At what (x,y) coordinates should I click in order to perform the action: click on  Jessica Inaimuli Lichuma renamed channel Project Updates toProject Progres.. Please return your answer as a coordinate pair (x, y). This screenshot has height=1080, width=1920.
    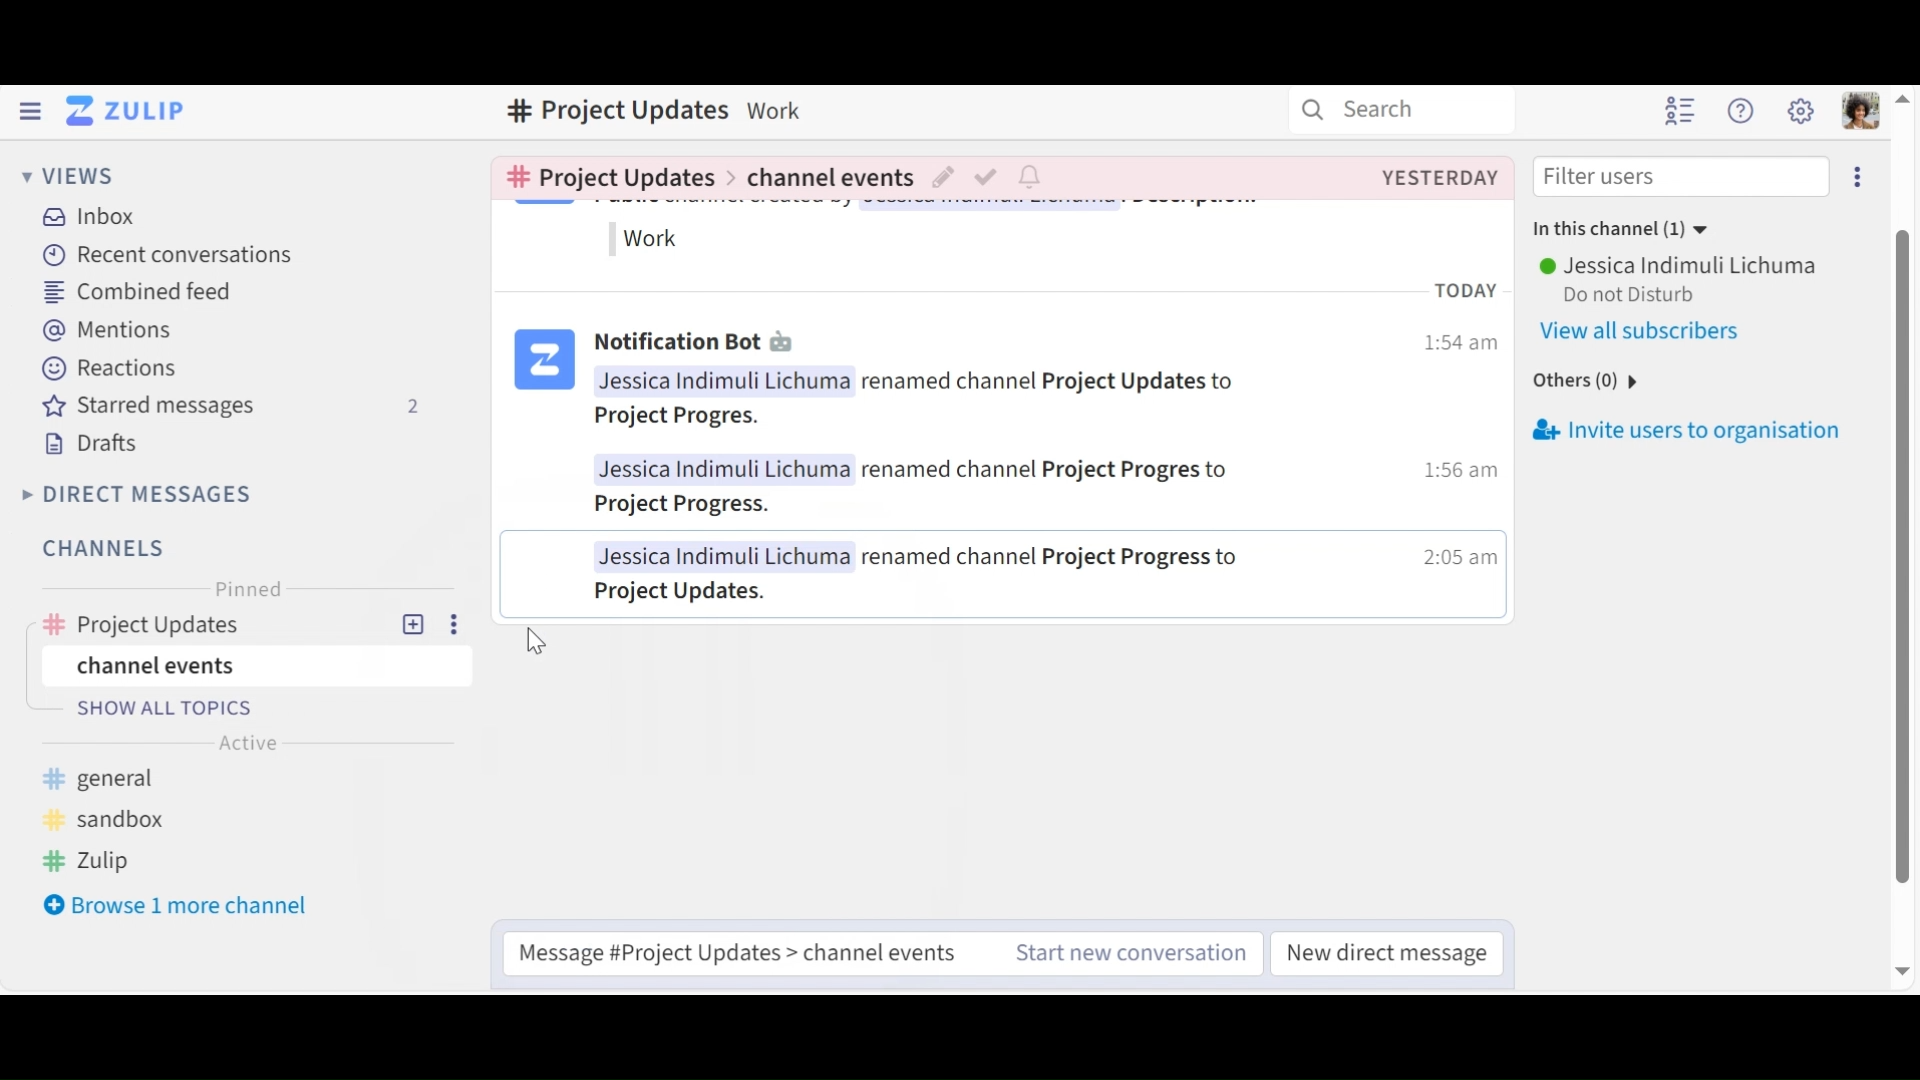
    Looking at the image, I should click on (916, 401).